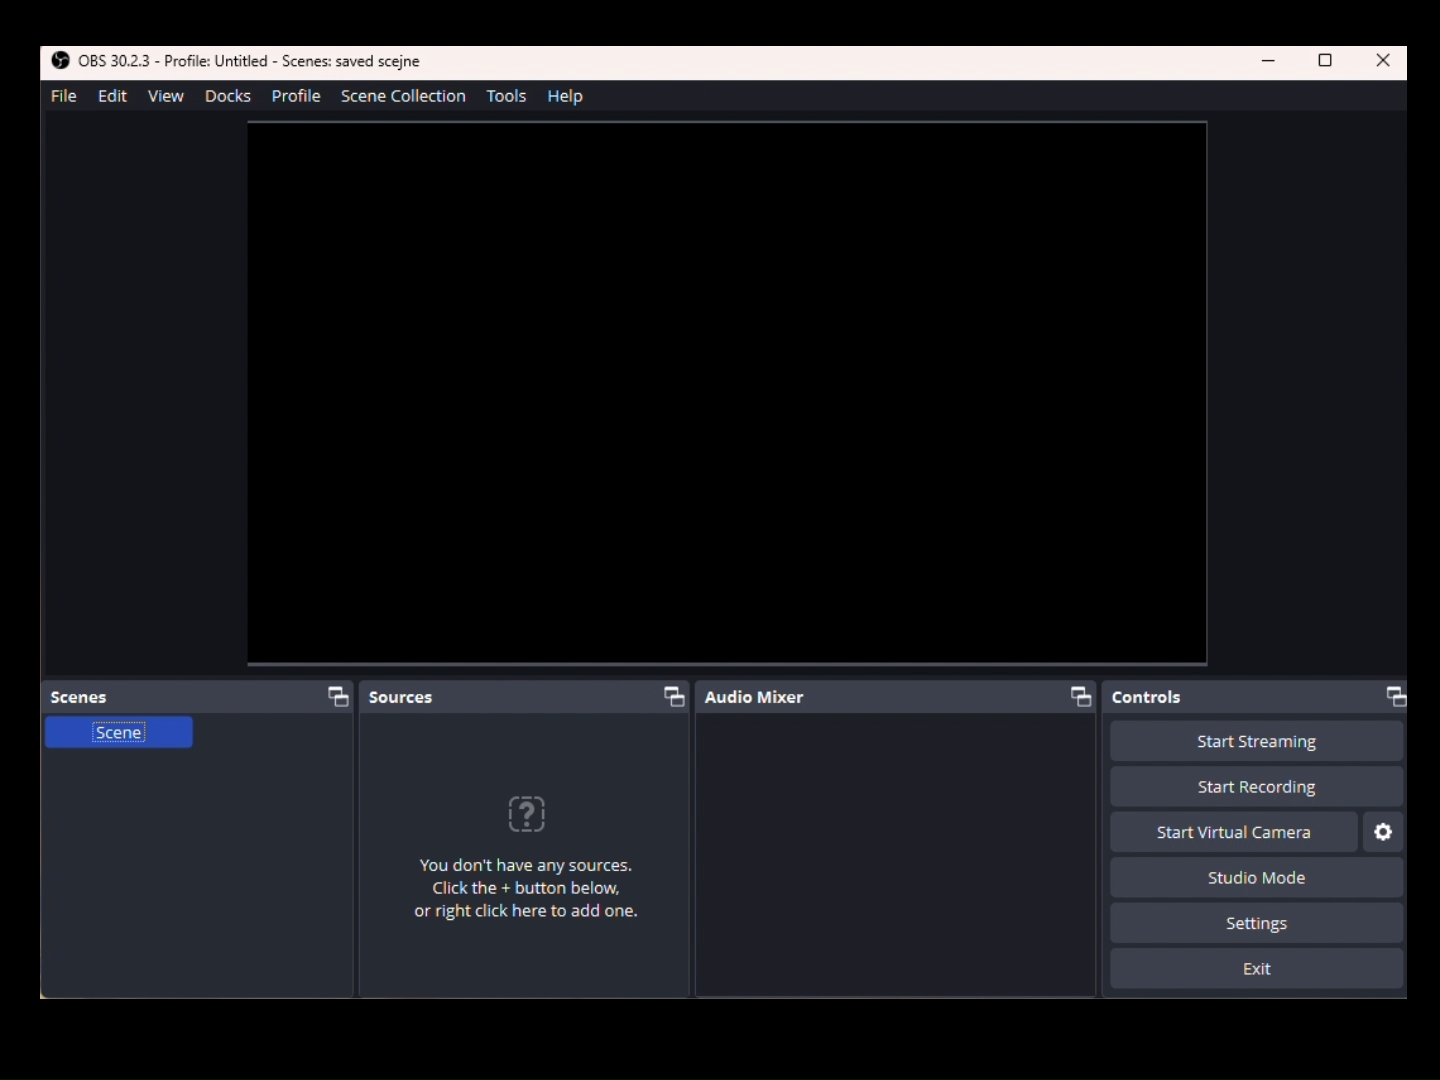  I want to click on File, so click(62, 95).